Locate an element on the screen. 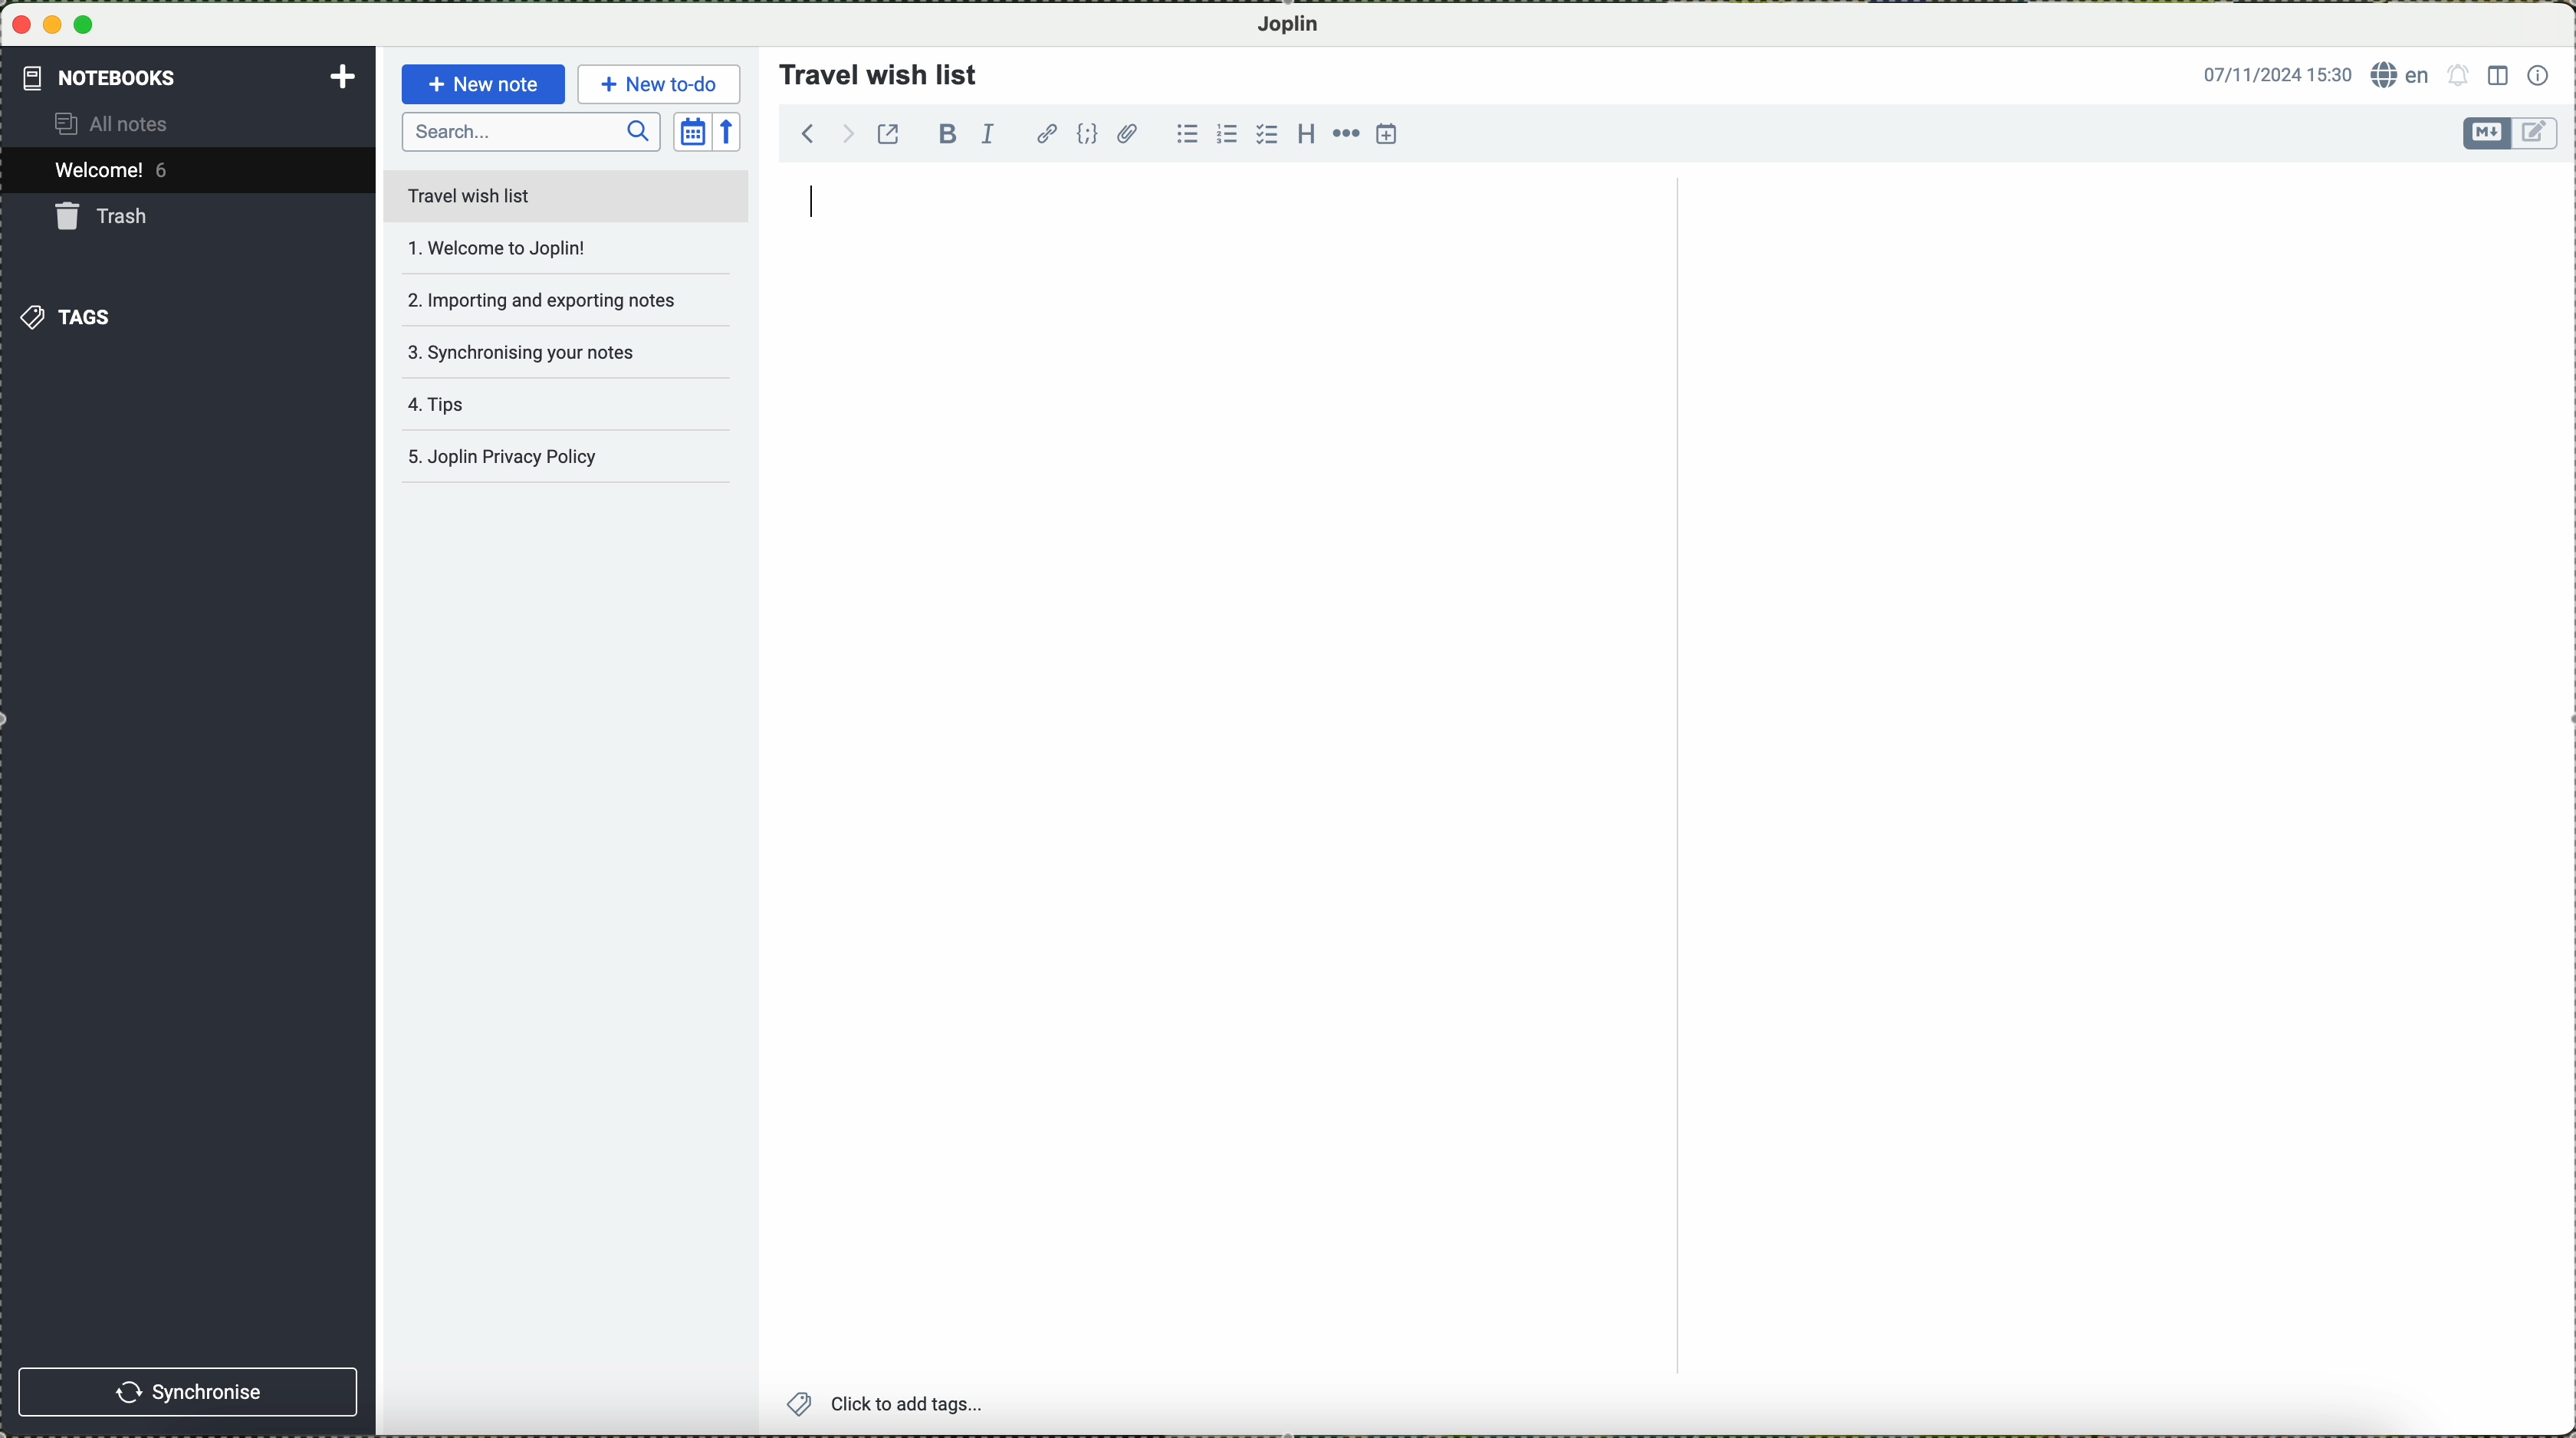 Image resolution: width=2576 pixels, height=1438 pixels. hyperlink is located at coordinates (1046, 133).